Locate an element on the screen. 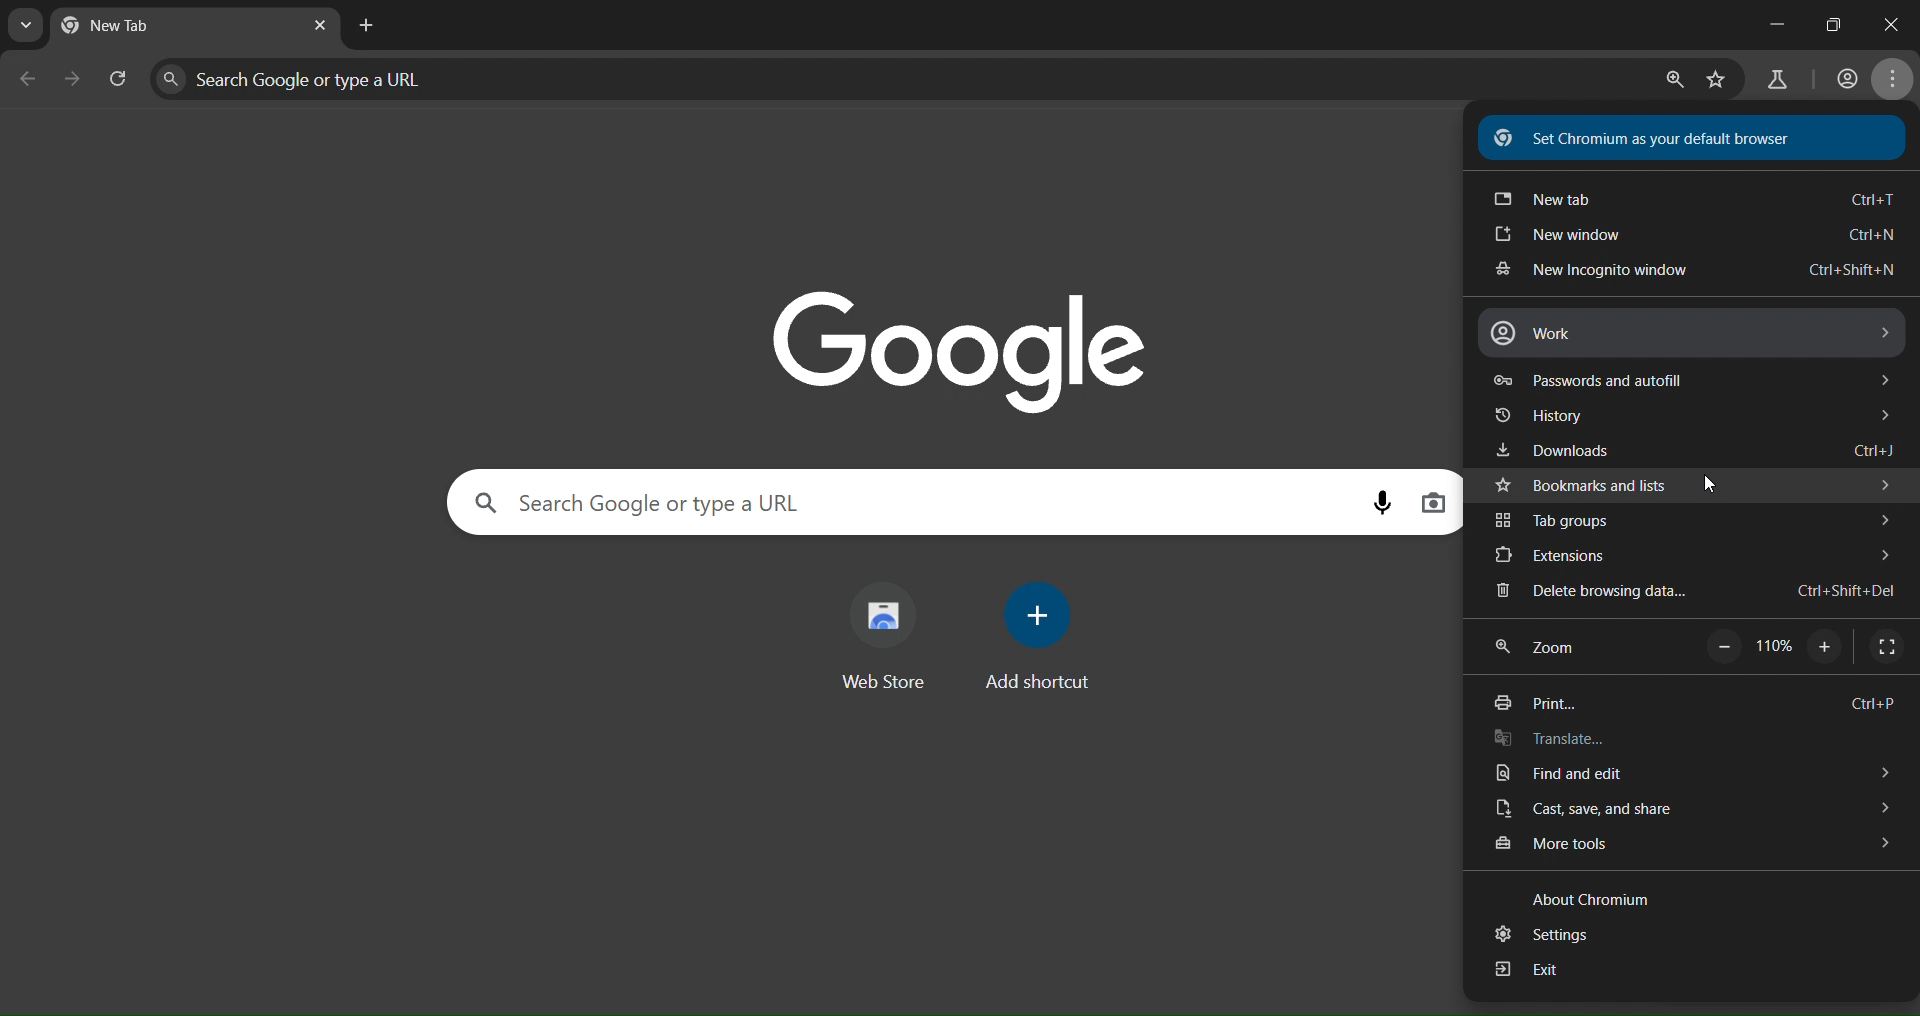 This screenshot has width=1920, height=1016. about chromium is located at coordinates (1599, 897).